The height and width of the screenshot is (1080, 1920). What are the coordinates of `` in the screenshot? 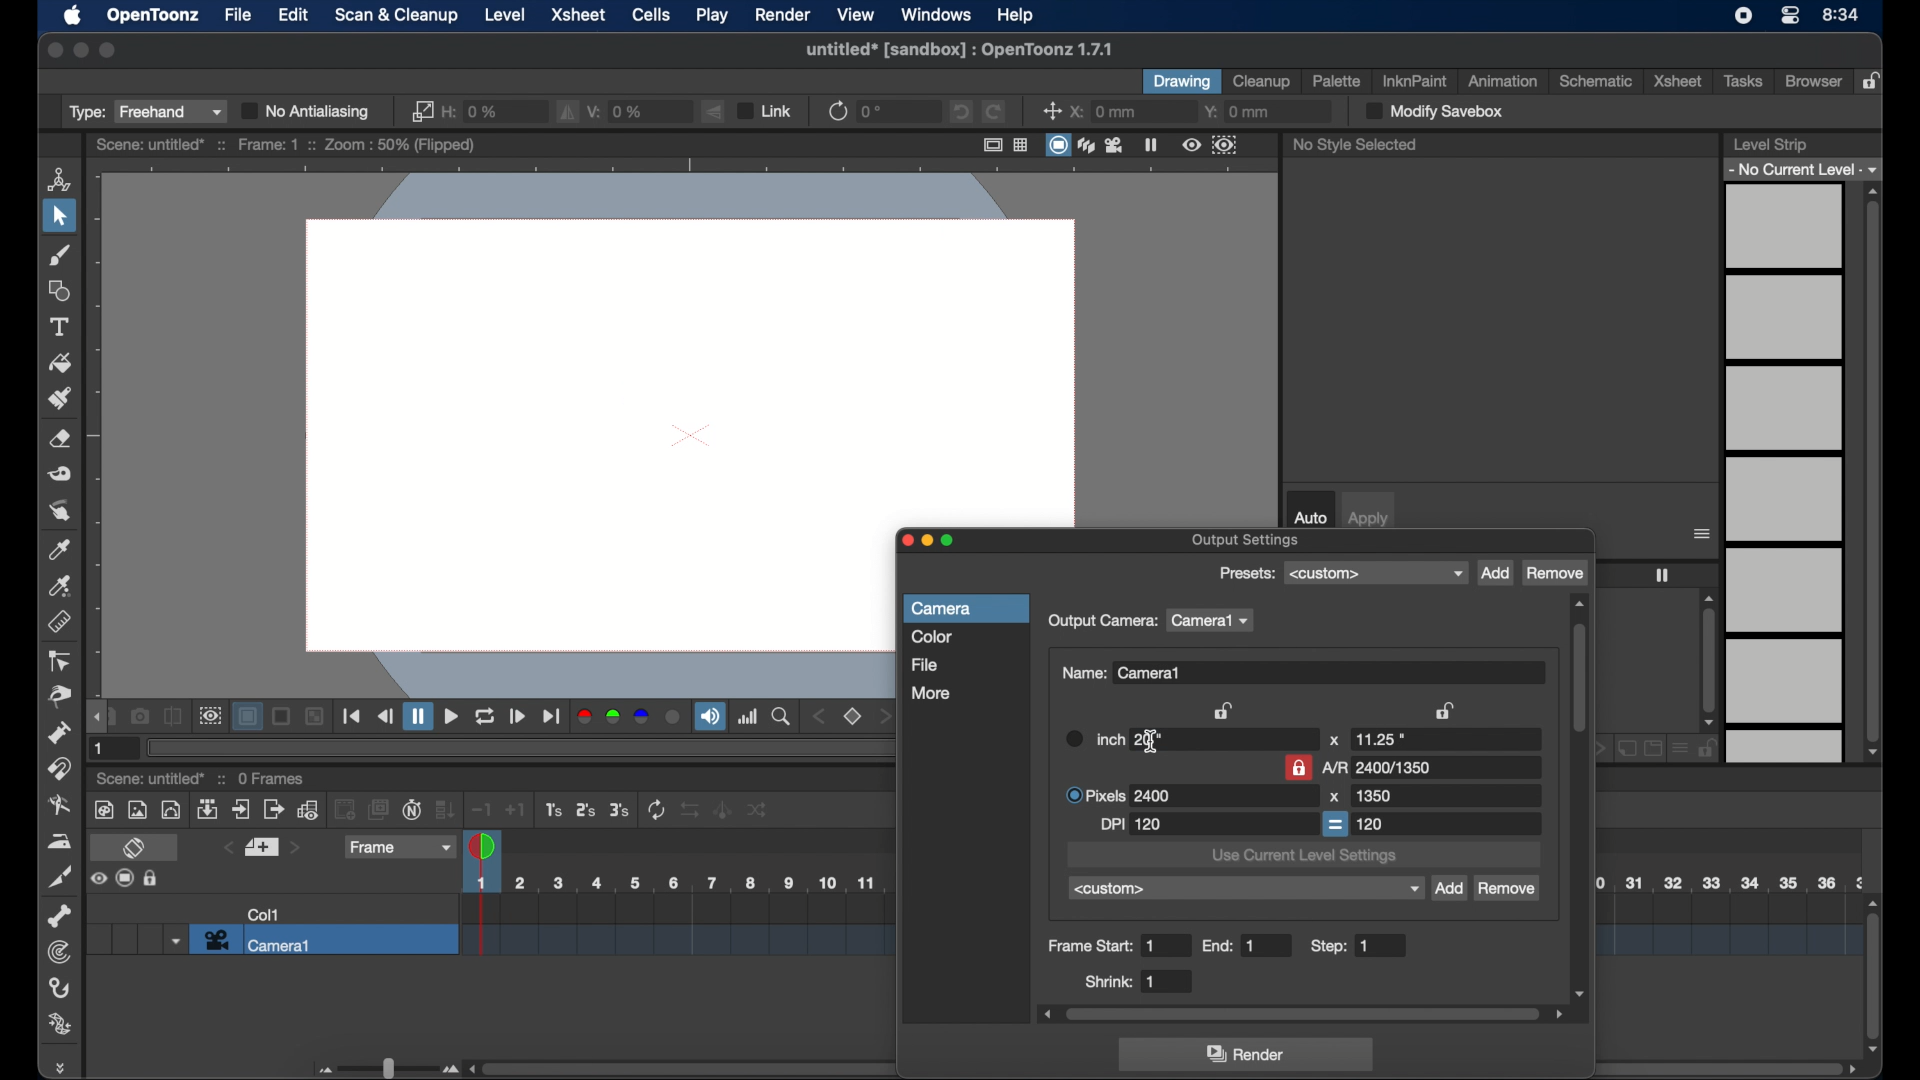 It's located at (174, 810).